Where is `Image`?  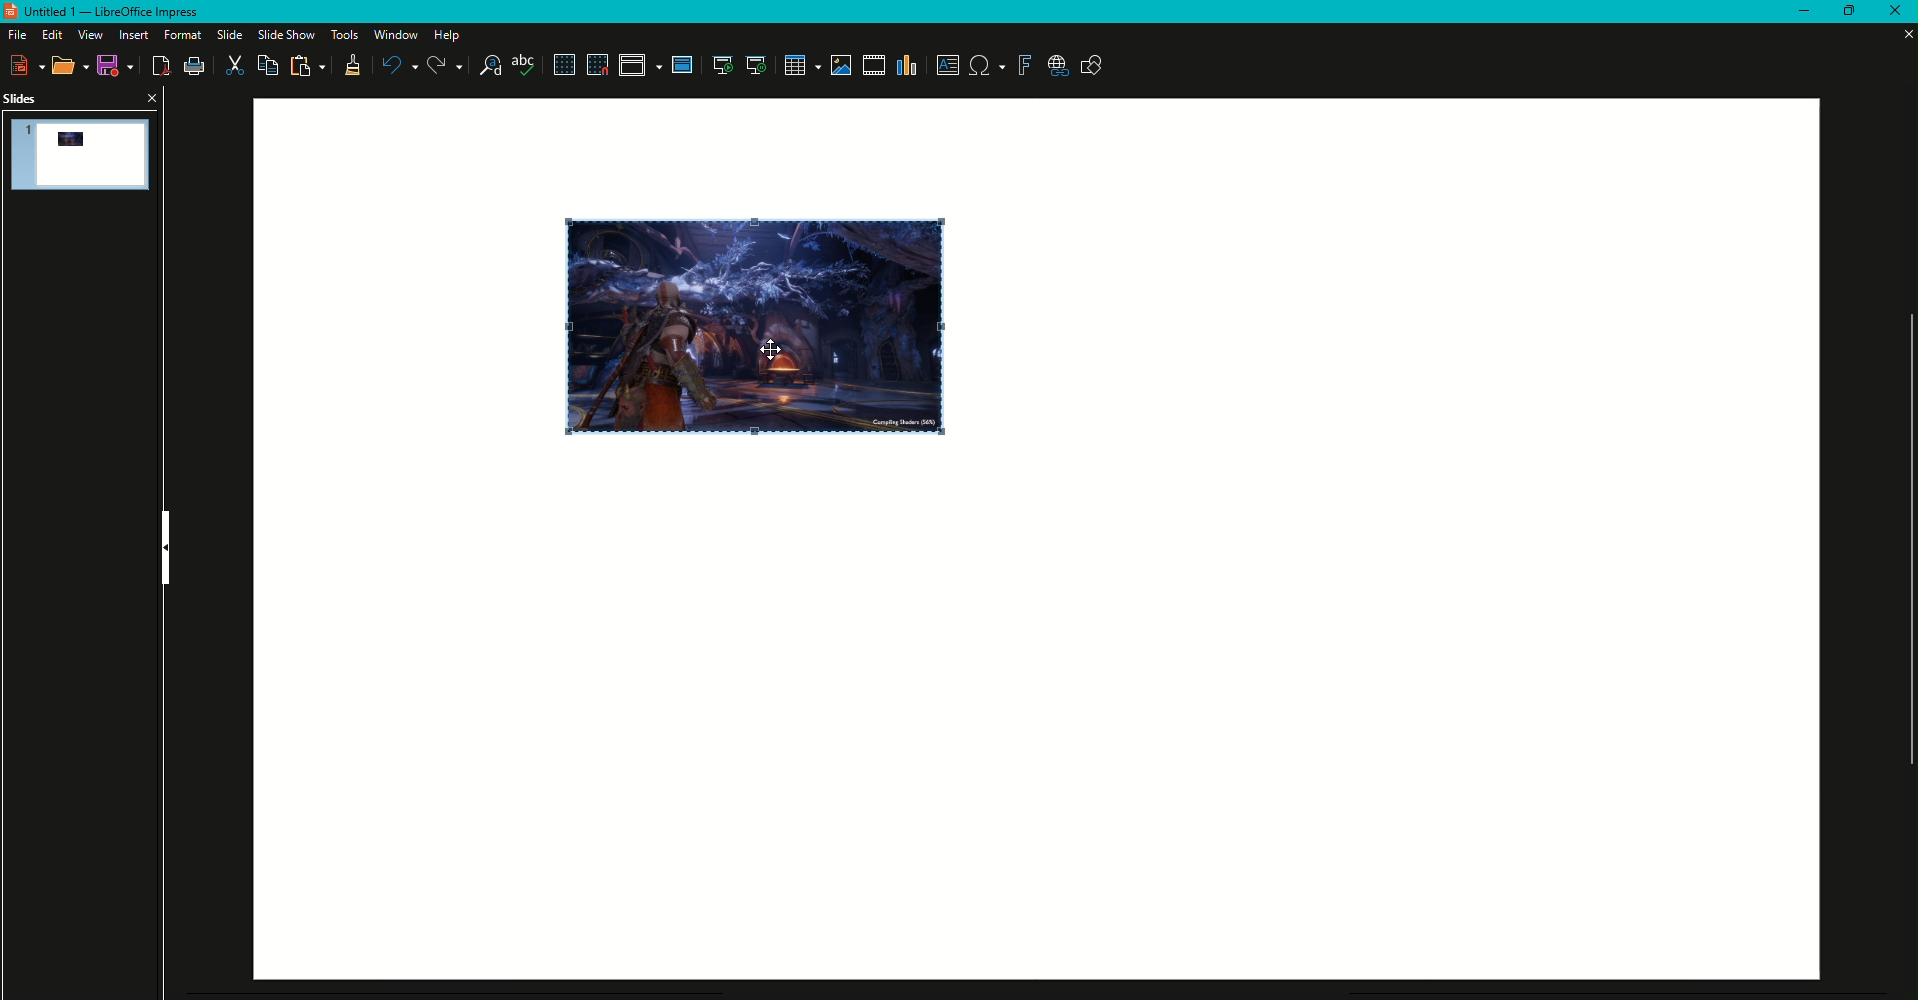 Image is located at coordinates (759, 324).